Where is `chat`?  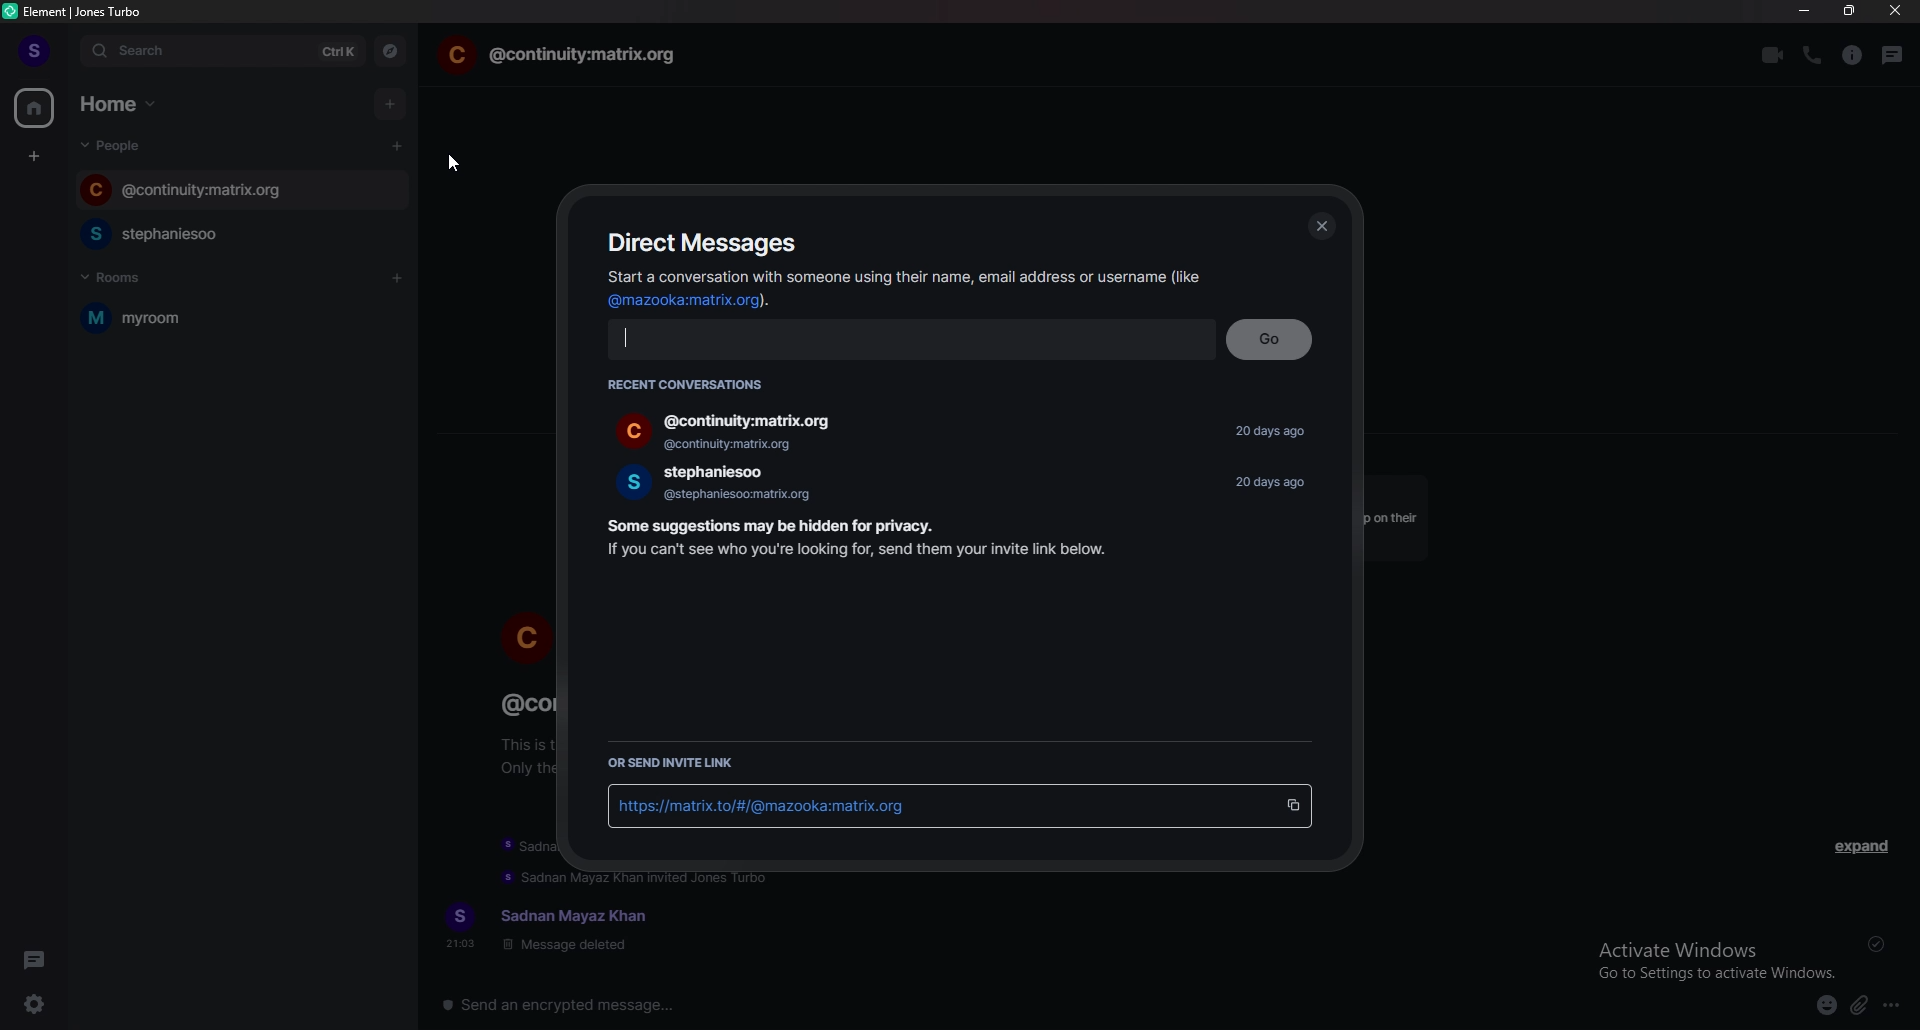 chat is located at coordinates (560, 56).